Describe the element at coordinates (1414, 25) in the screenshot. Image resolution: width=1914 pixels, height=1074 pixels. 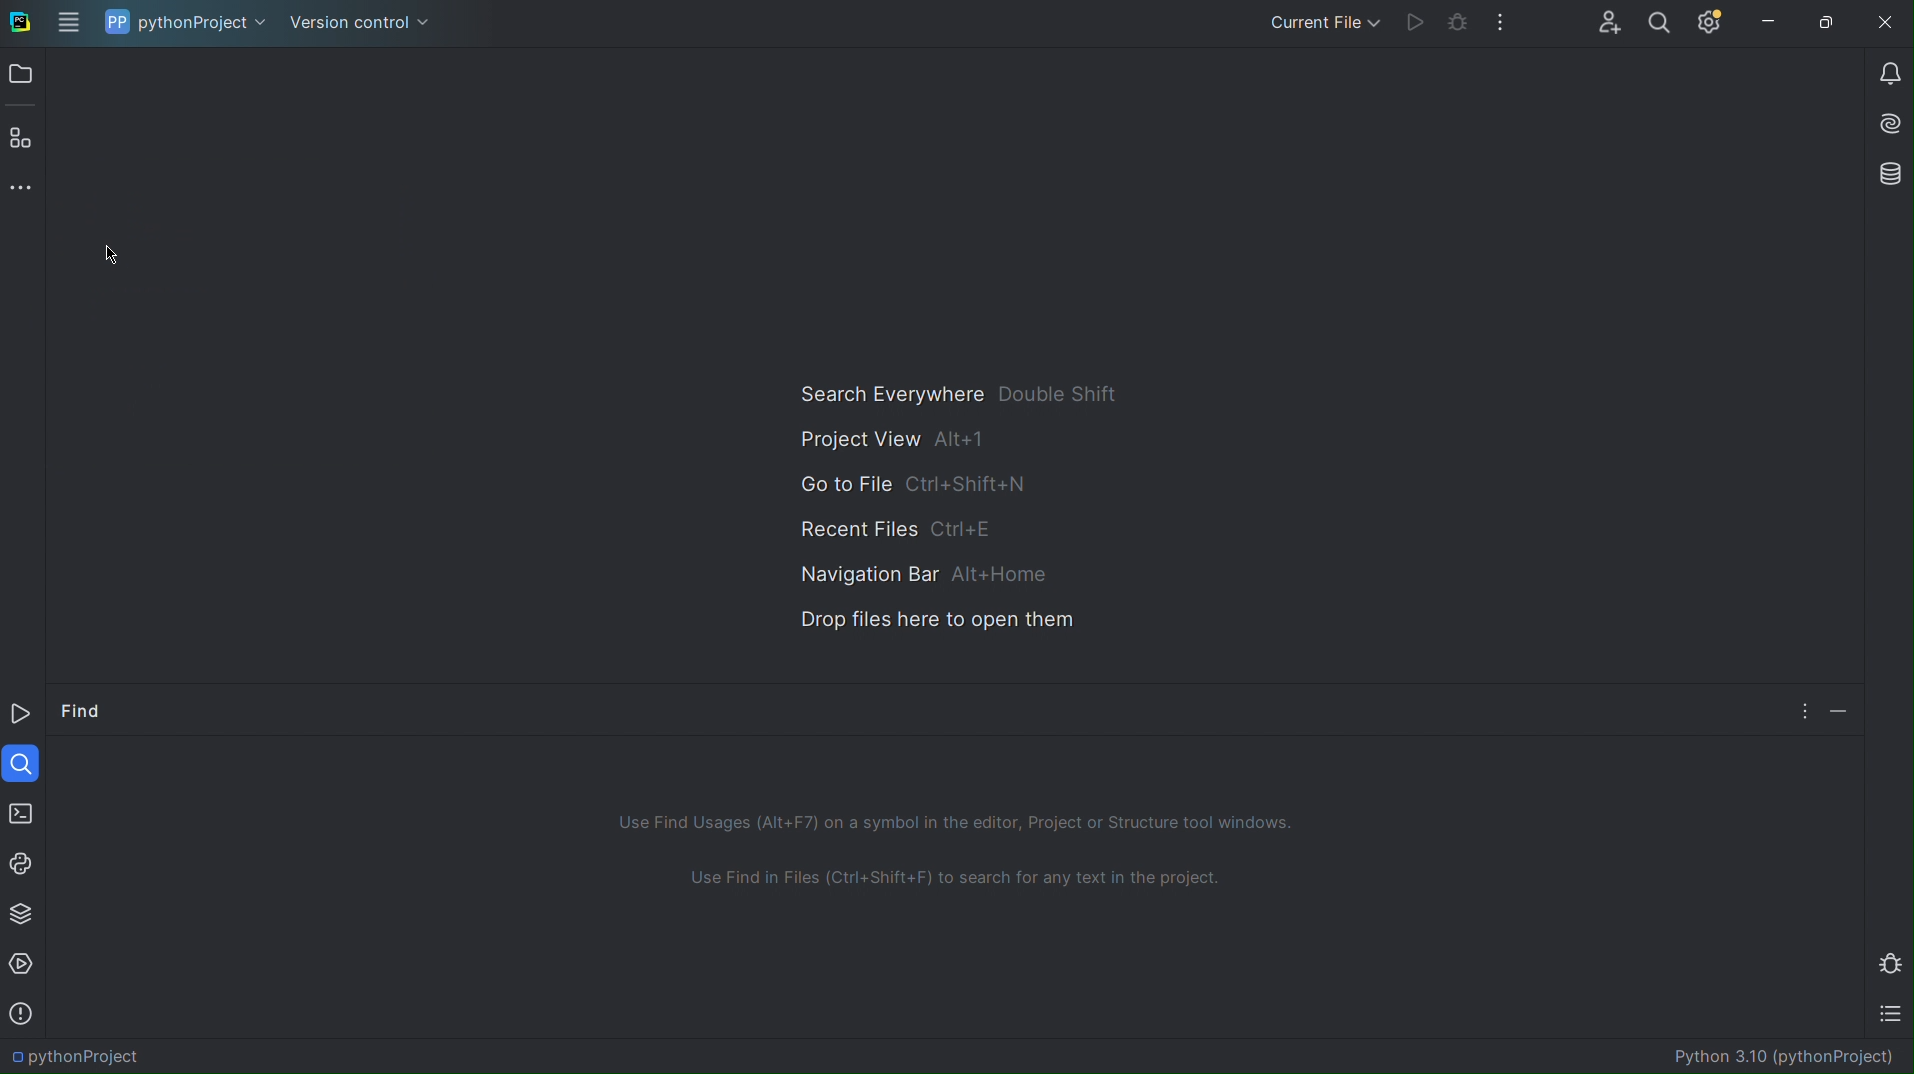
I see `Run` at that location.